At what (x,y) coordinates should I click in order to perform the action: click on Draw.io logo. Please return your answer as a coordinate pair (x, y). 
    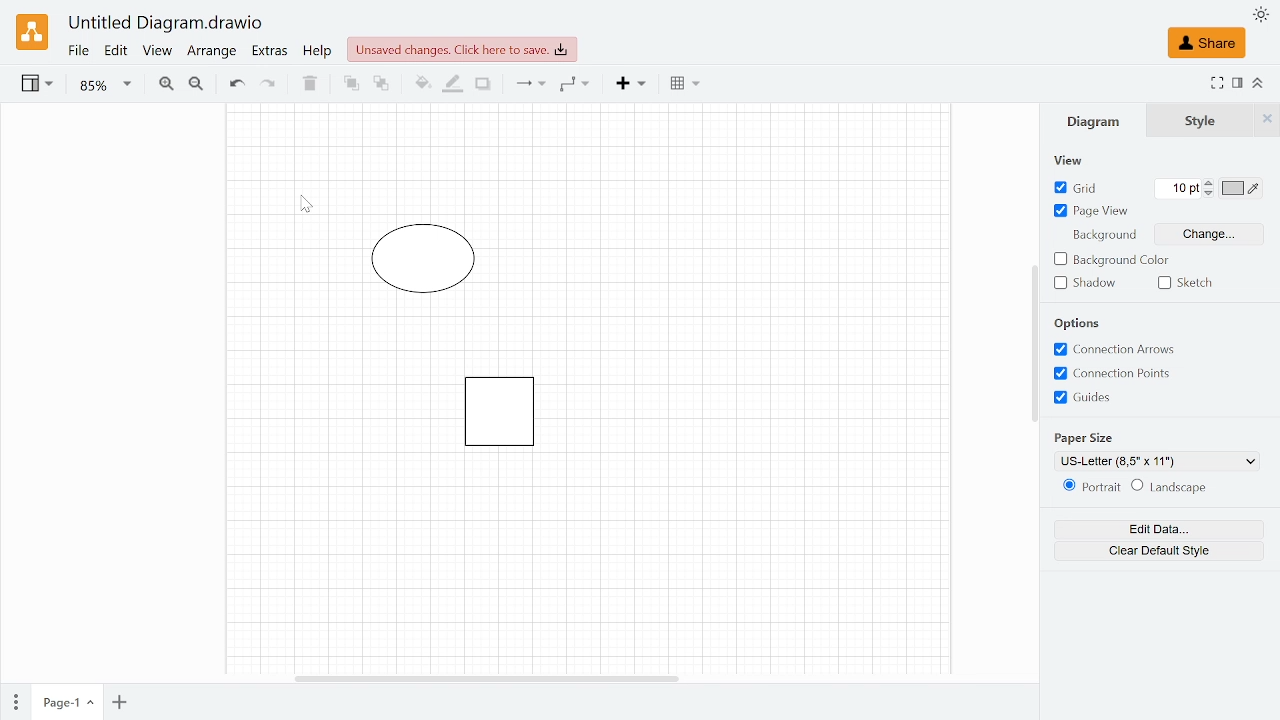
    Looking at the image, I should click on (32, 32).